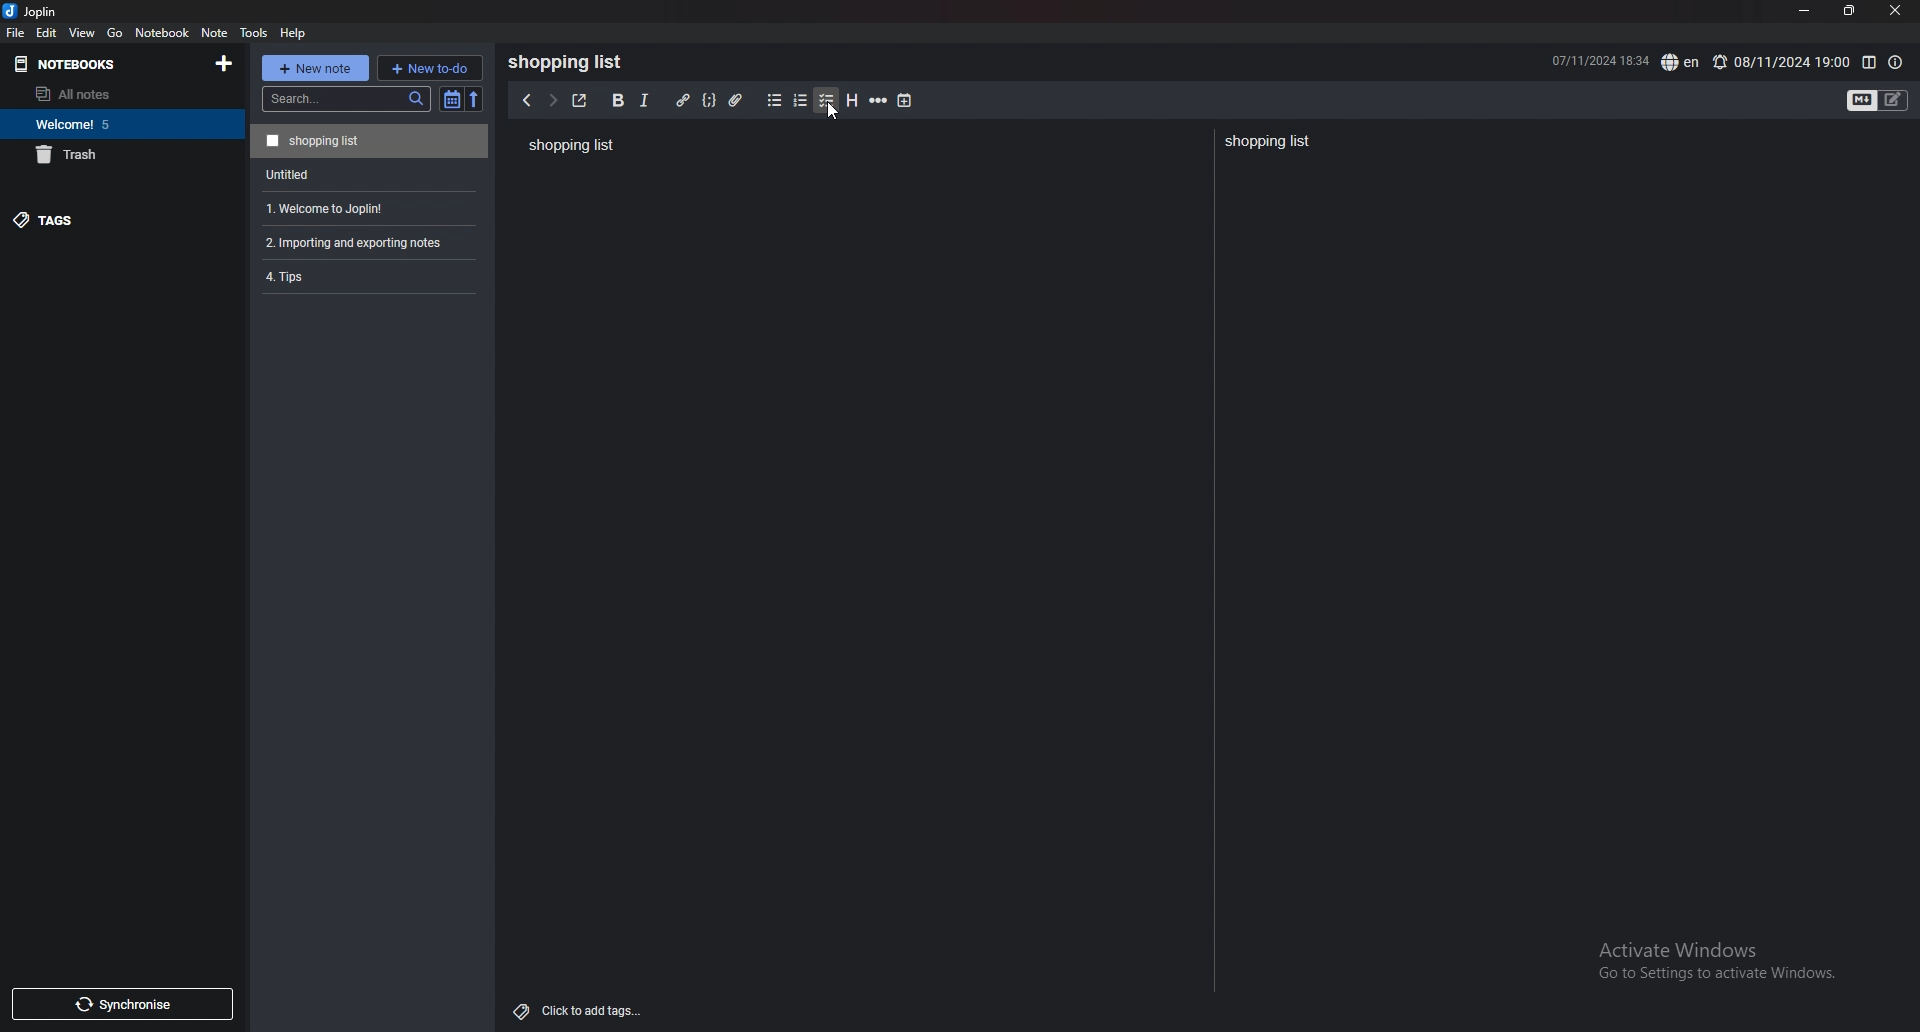  I want to click on 07/11/2024 1833, so click(1598, 60).